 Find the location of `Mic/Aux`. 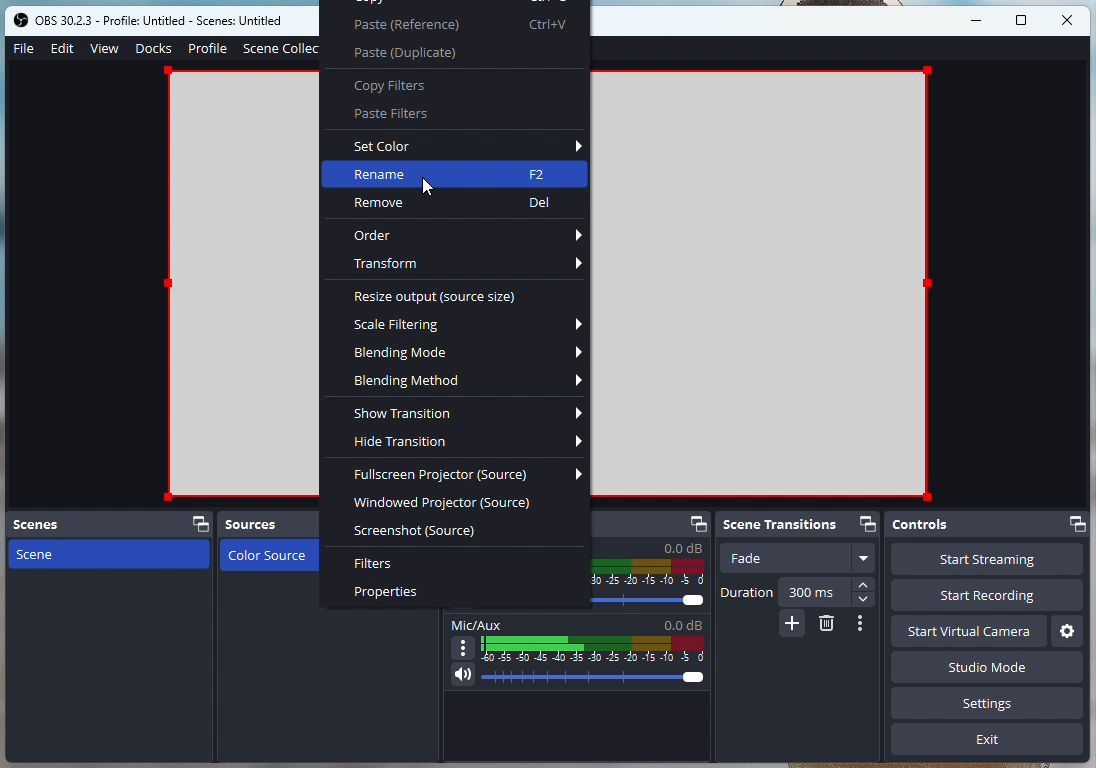

Mic/Aux is located at coordinates (577, 654).